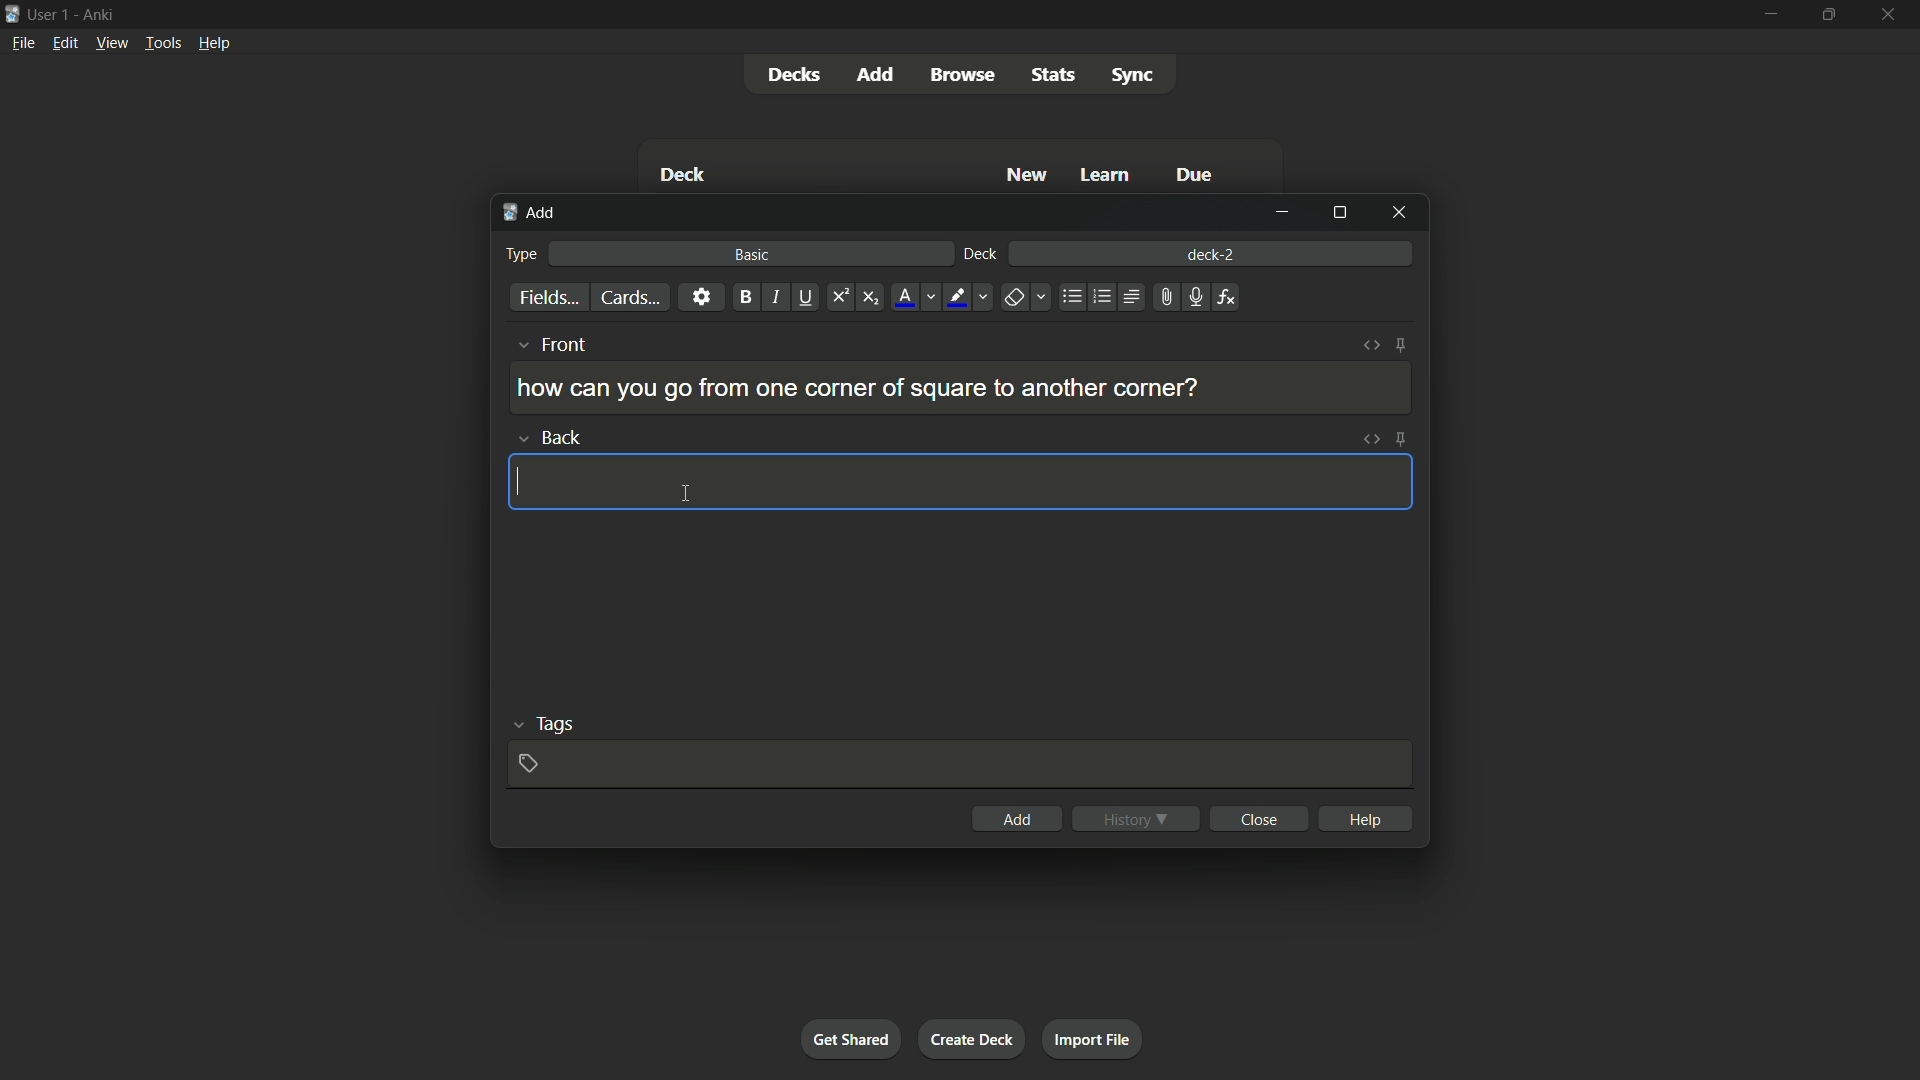 The image size is (1920, 1080). What do you see at coordinates (1827, 14) in the screenshot?
I see `maximize` at bounding box center [1827, 14].